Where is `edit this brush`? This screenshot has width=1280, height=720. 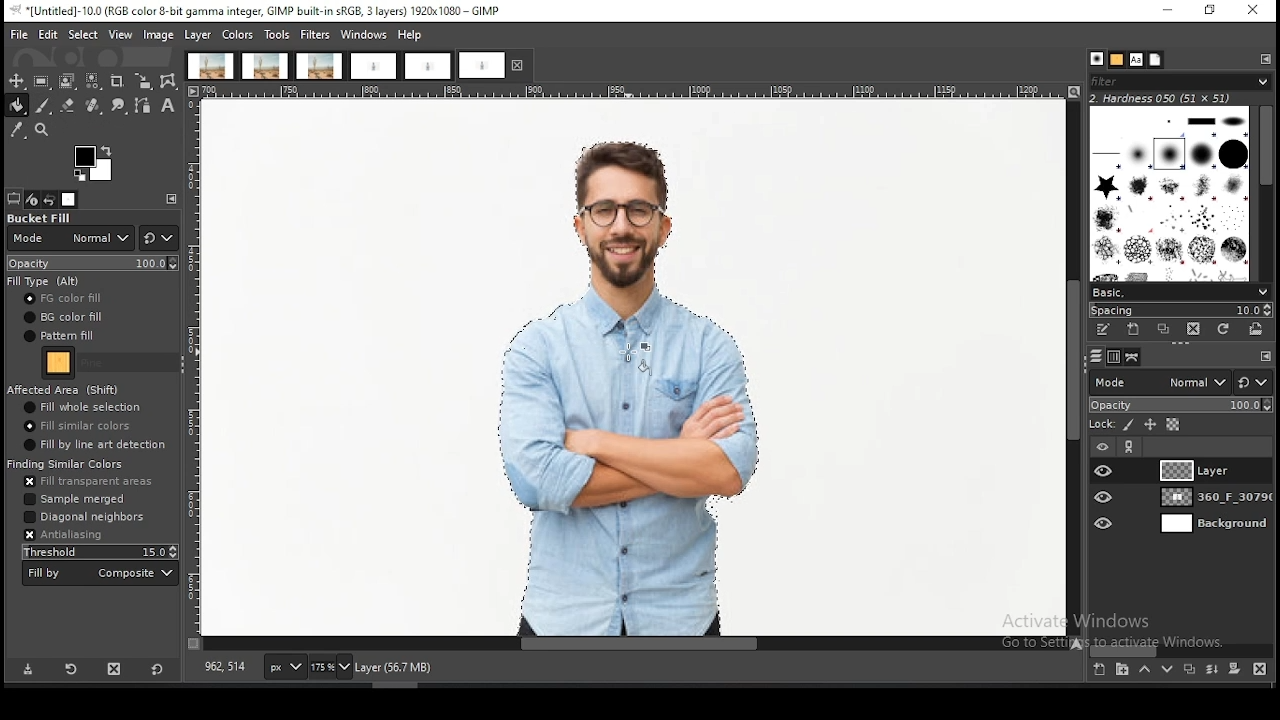
edit this brush is located at coordinates (1102, 330).